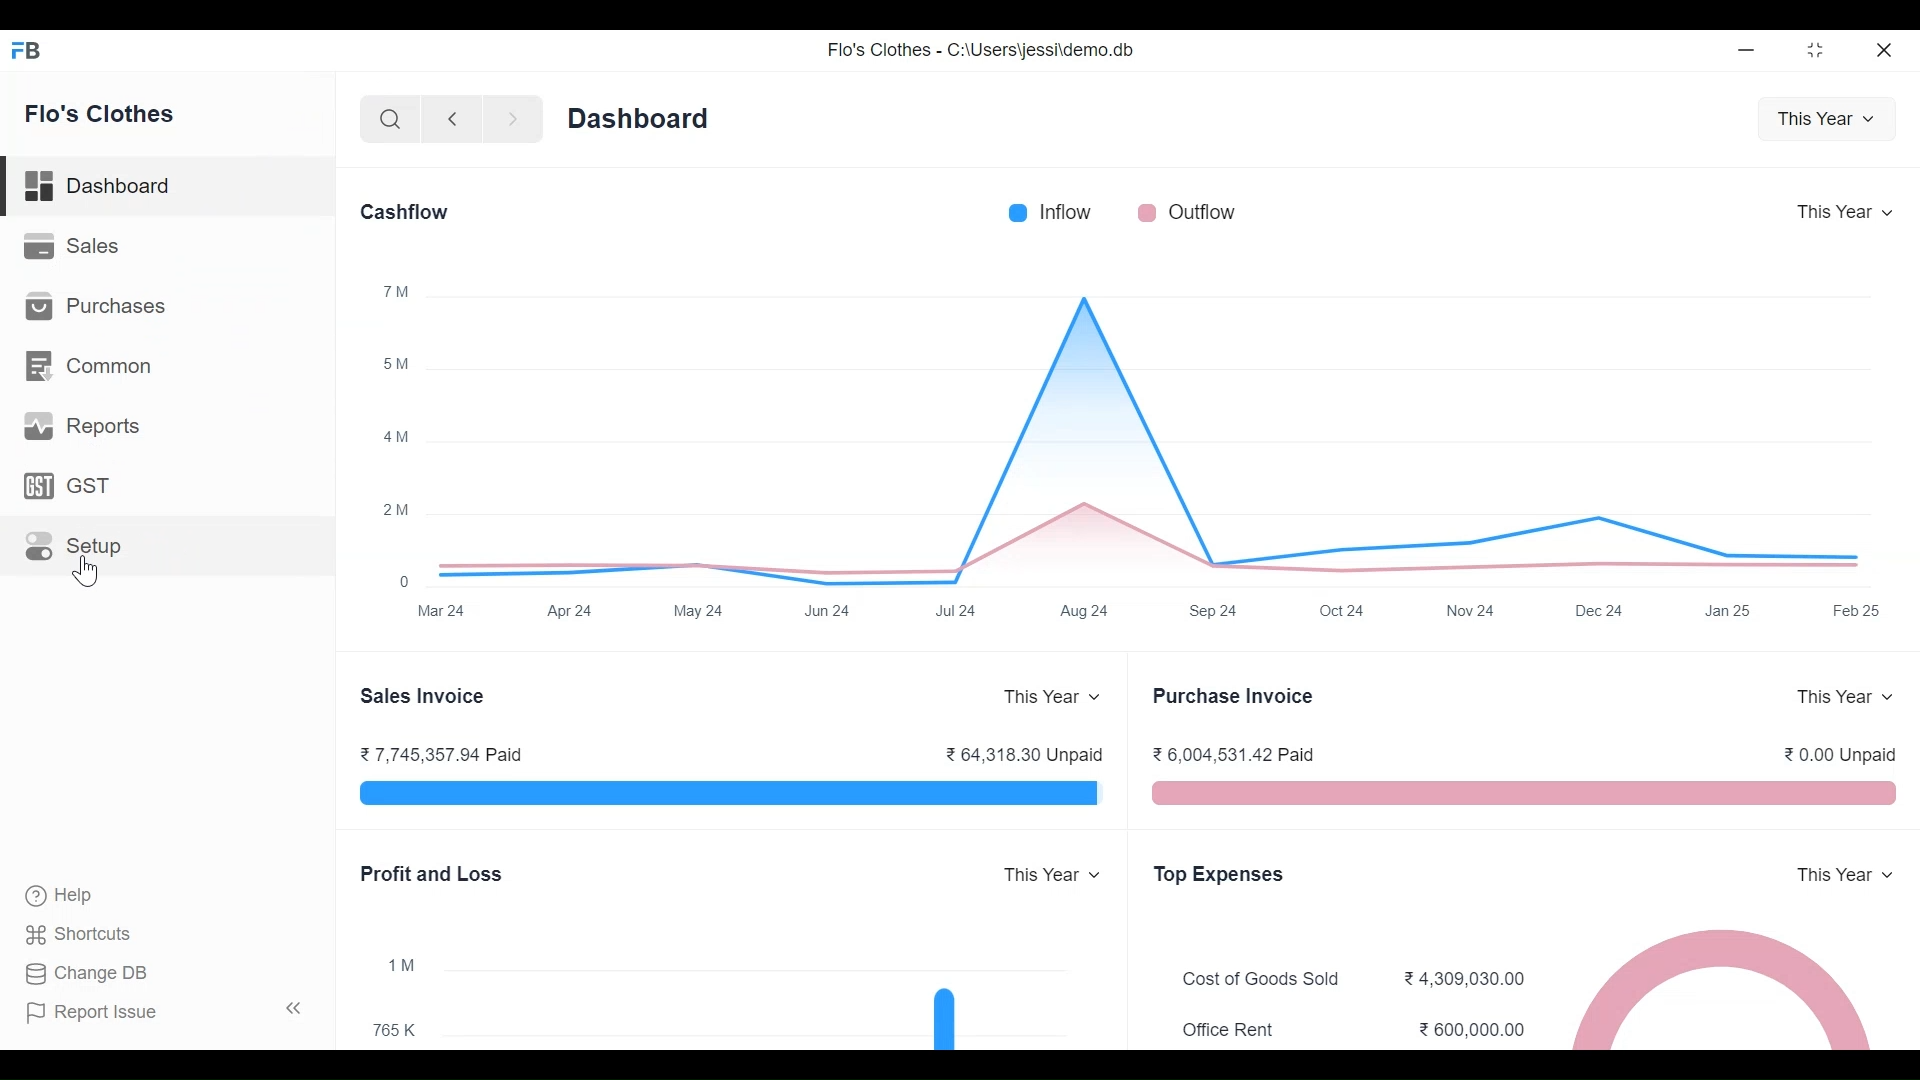 The image size is (1920, 1080). Describe the element at coordinates (1069, 211) in the screenshot. I see `Inflow` at that location.